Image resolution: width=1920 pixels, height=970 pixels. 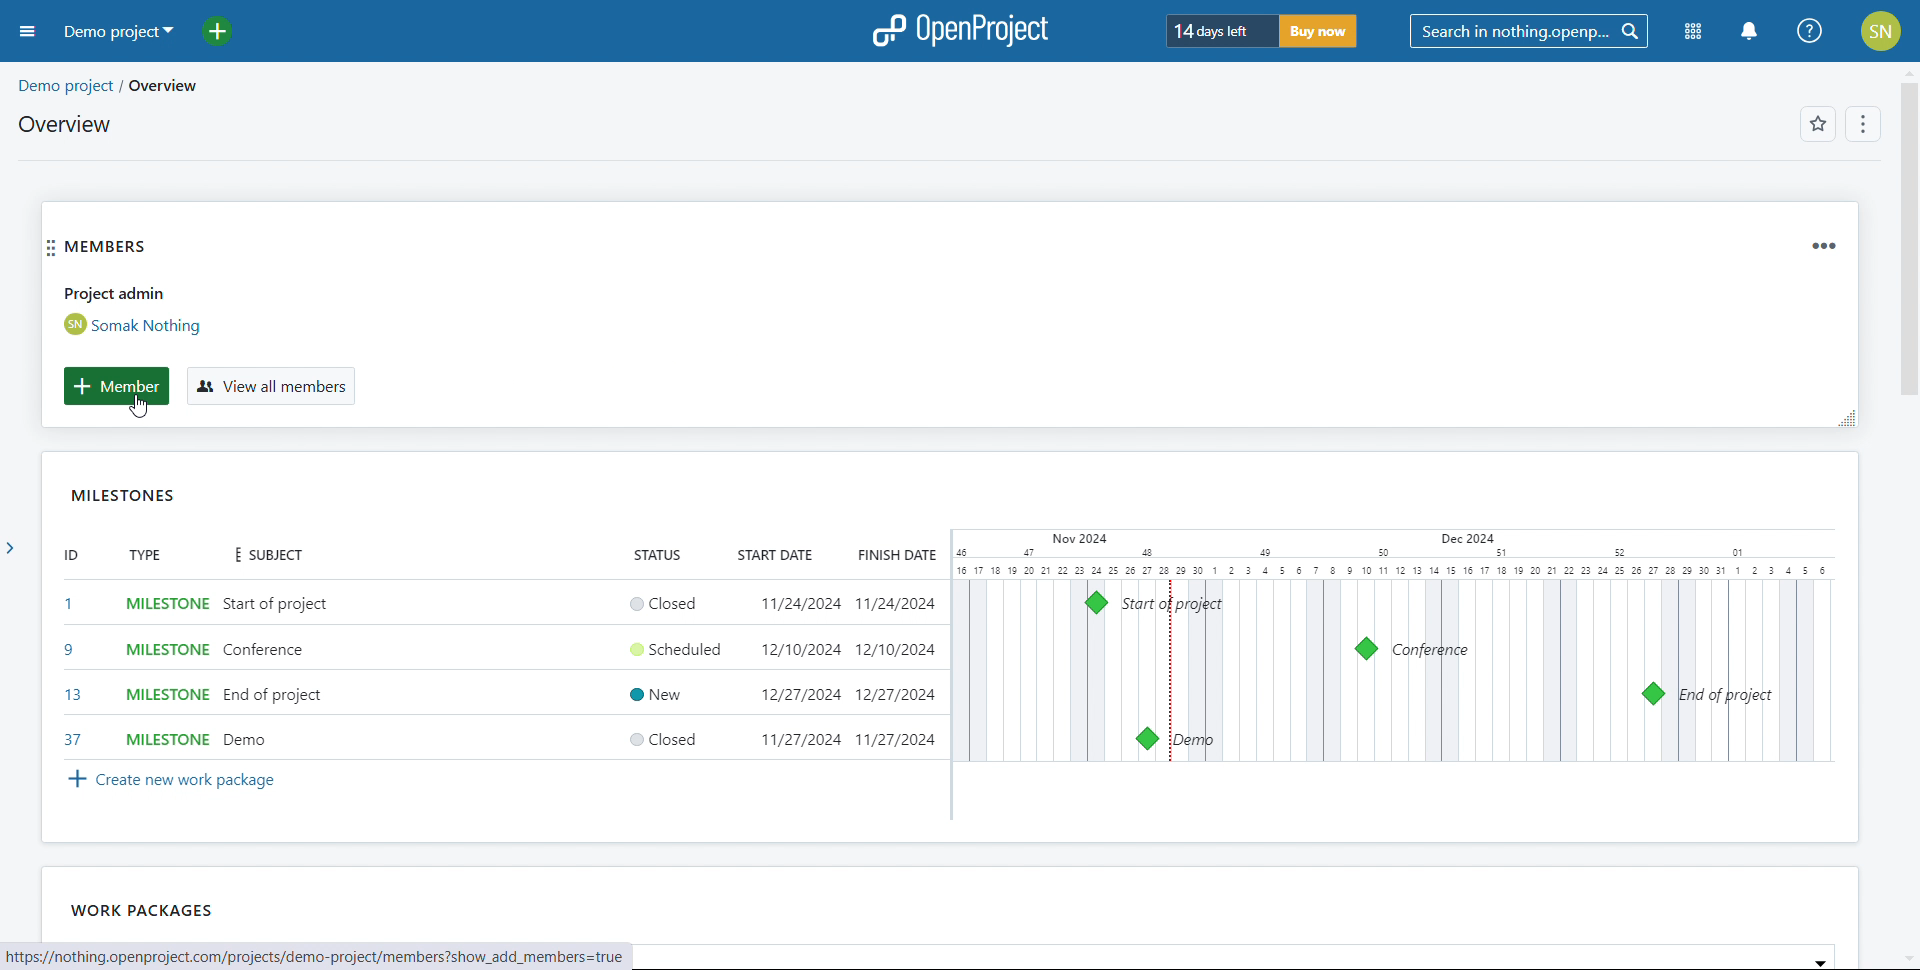 I want to click on /overview, so click(x=168, y=85).